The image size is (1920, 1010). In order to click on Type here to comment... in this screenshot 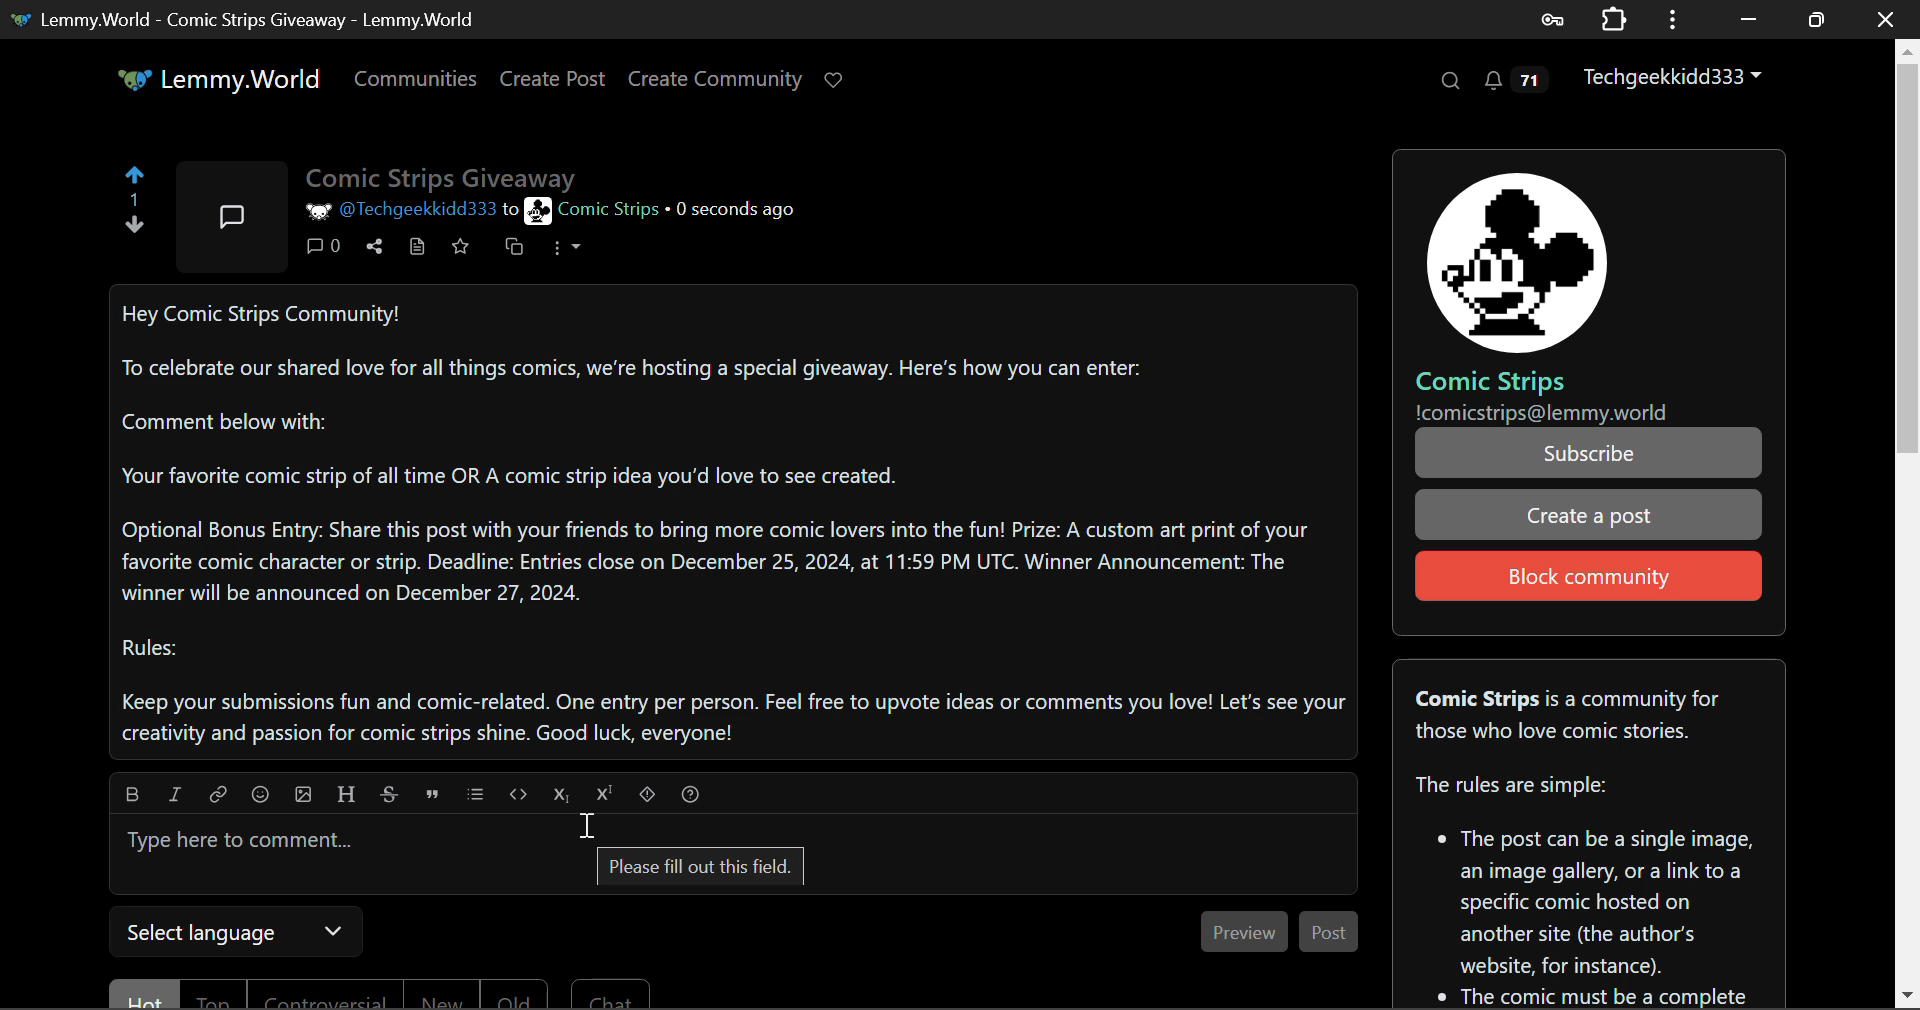, I will do `click(740, 831)`.